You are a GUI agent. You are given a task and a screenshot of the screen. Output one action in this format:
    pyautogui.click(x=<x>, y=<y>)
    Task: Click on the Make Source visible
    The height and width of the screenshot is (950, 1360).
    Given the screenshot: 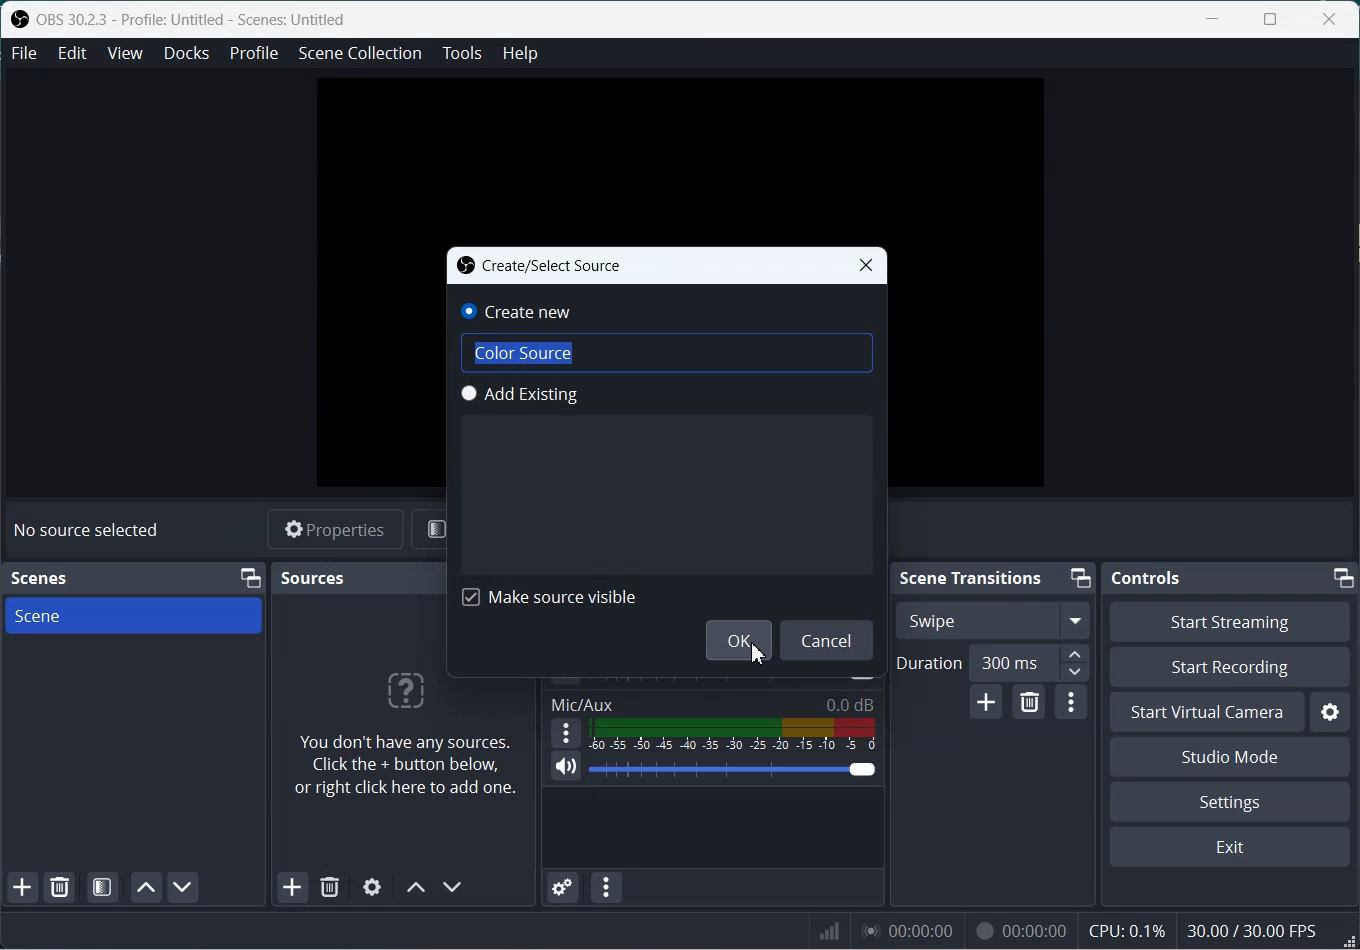 What is the action you would take?
    pyautogui.click(x=549, y=598)
    